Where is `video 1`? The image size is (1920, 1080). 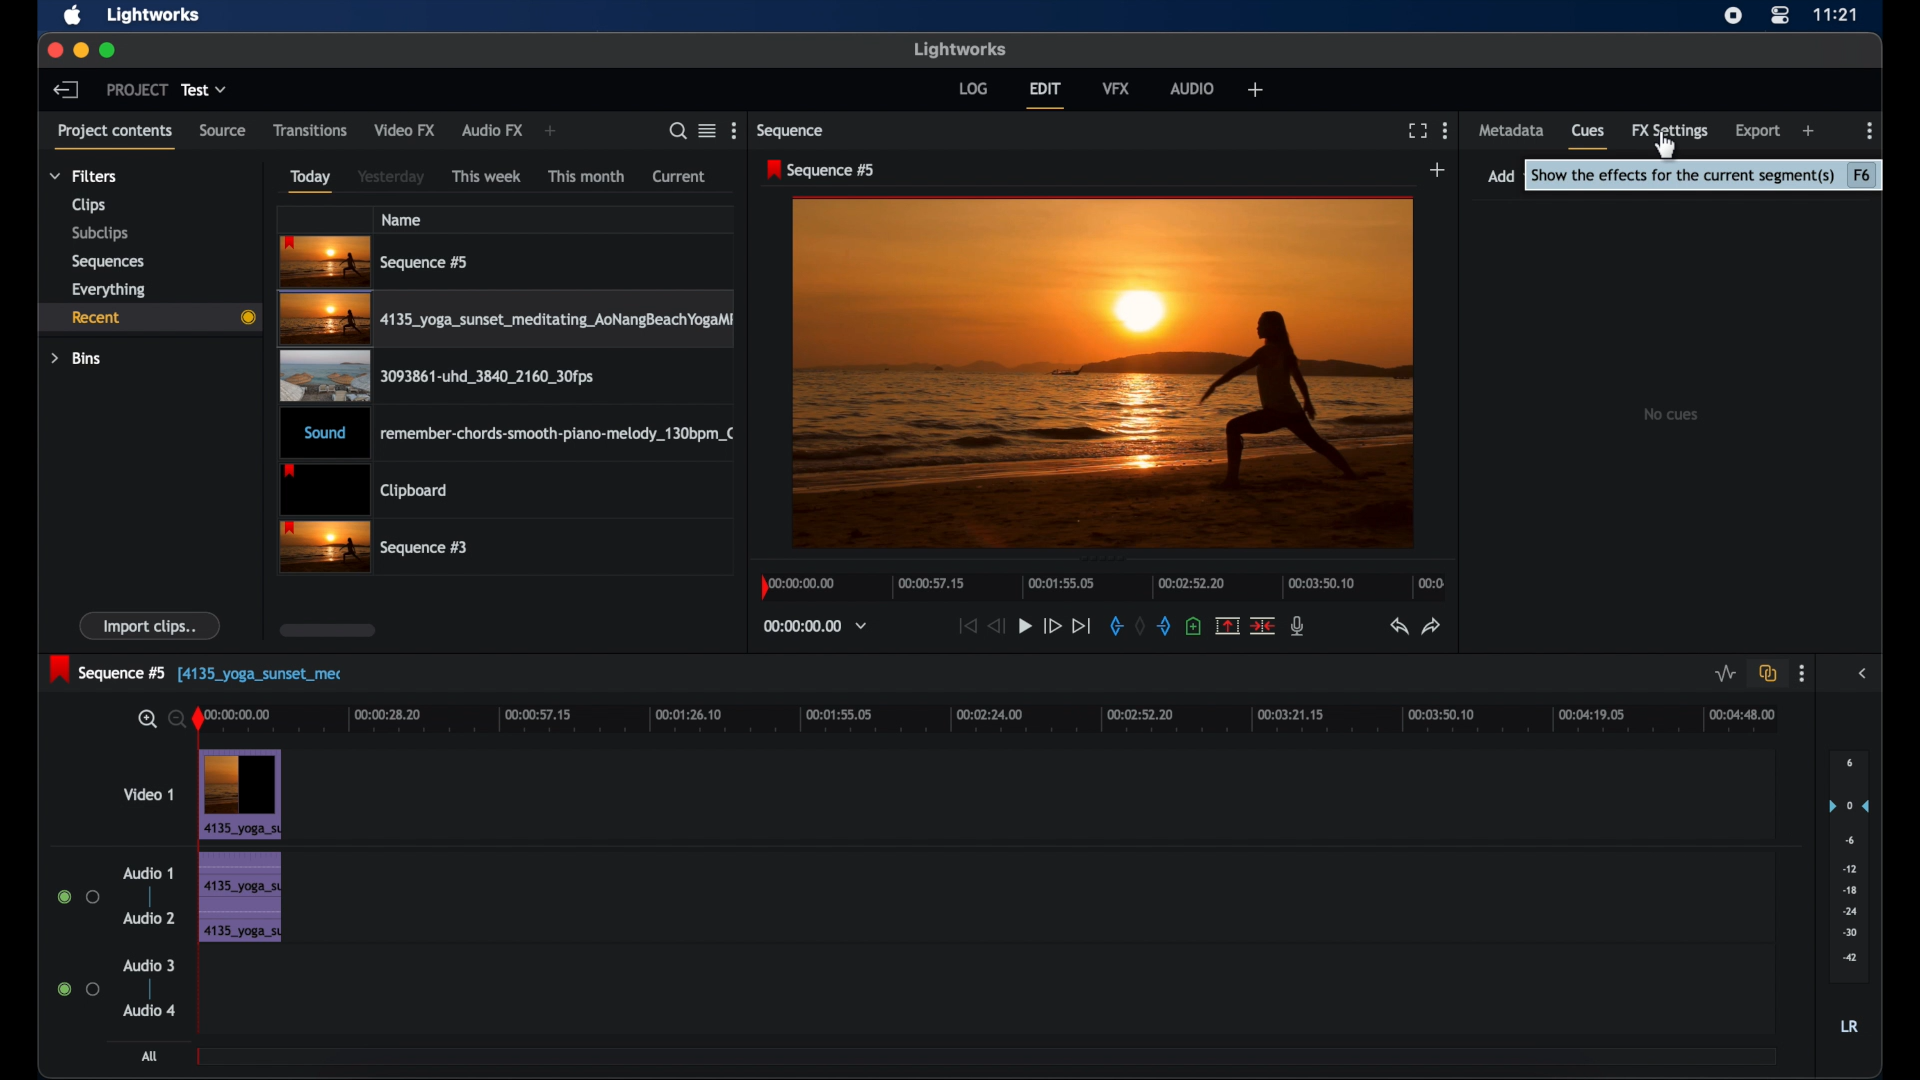 video 1 is located at coordinates (150, 794).